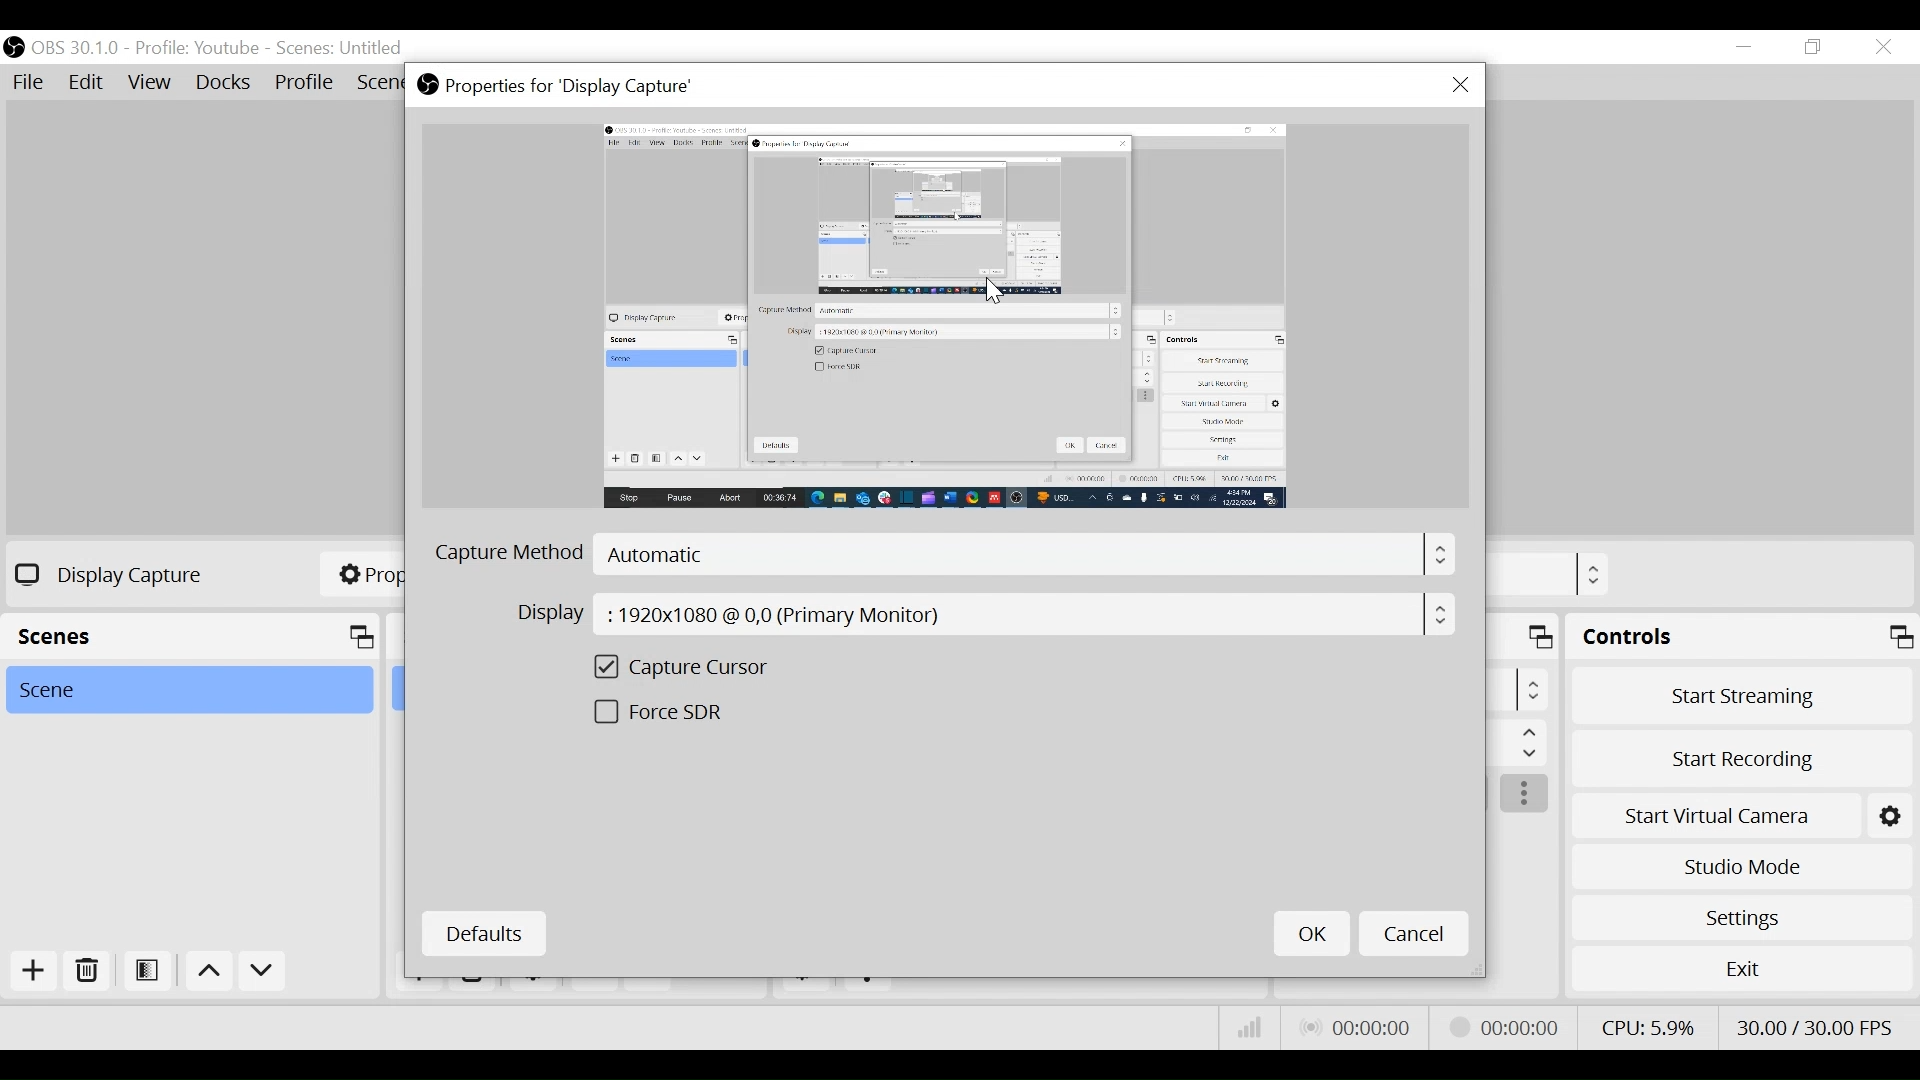  Describe the element at coordinates (1741, 968) in the screenshot. I see `Exit` at that location.